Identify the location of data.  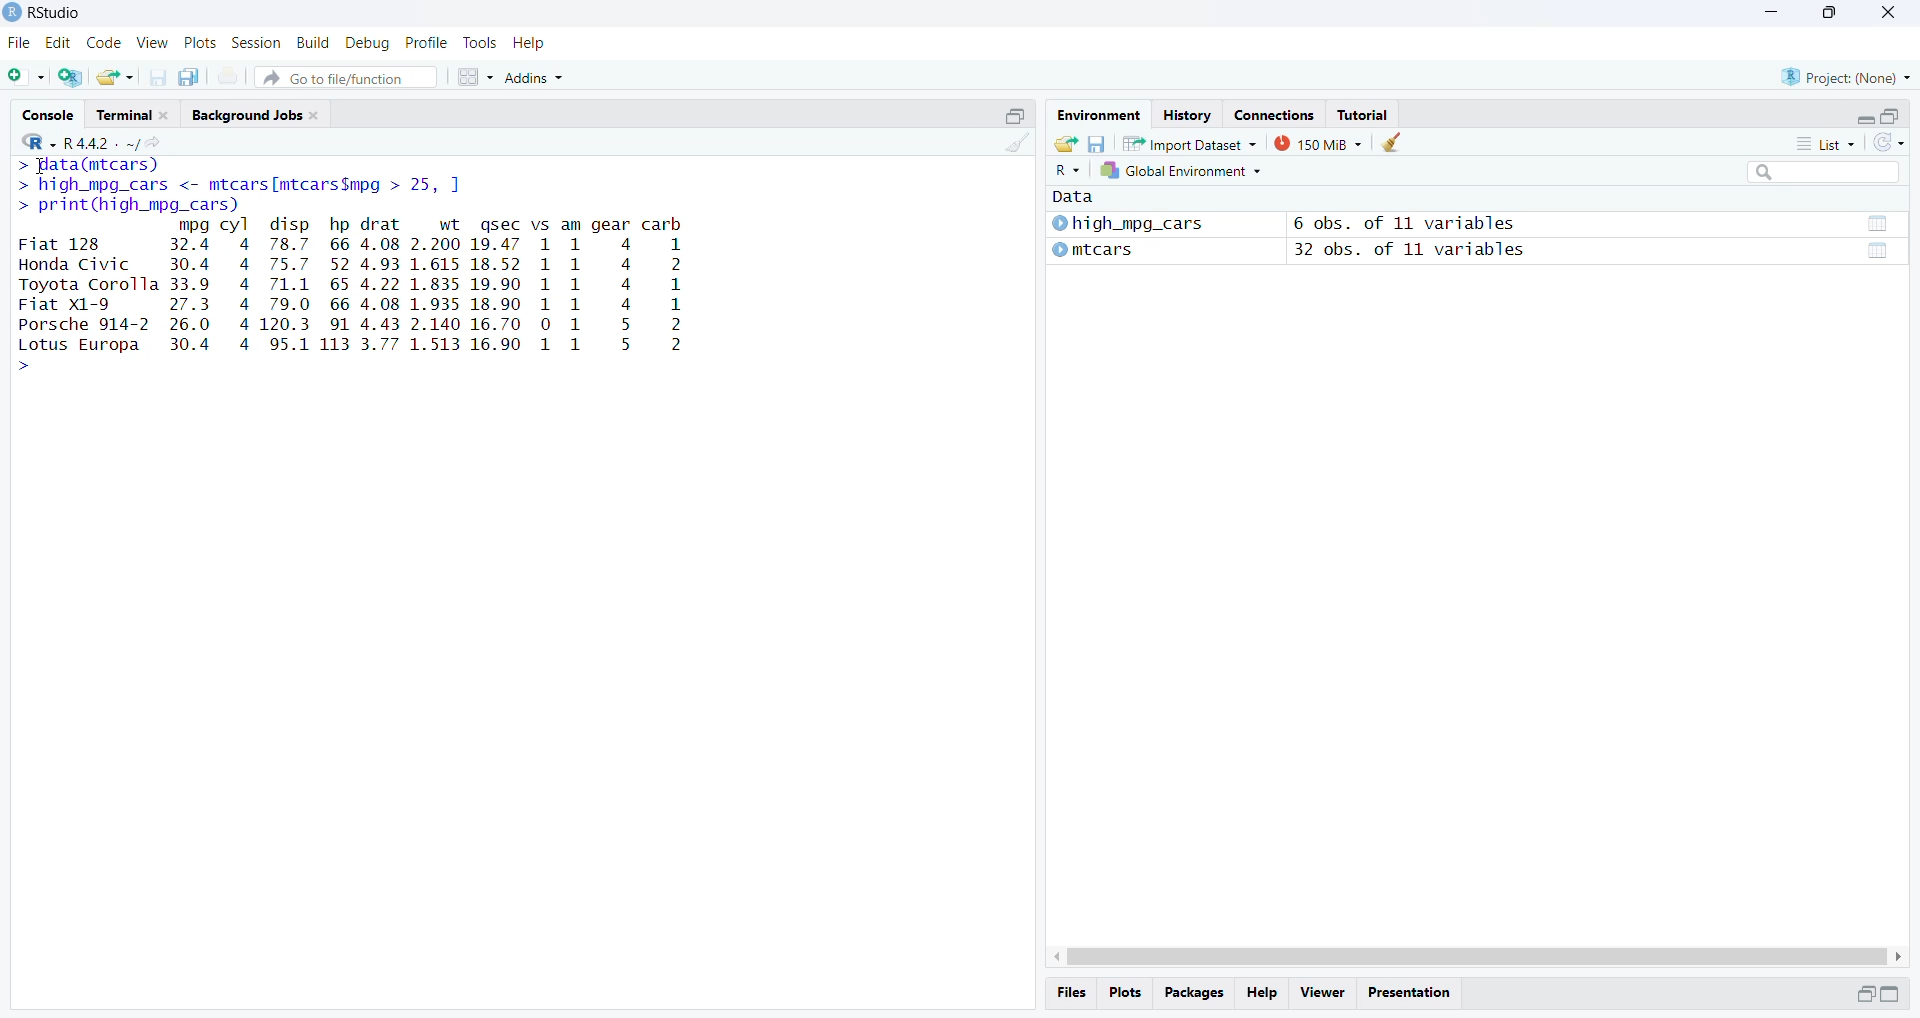
(1877, 252).